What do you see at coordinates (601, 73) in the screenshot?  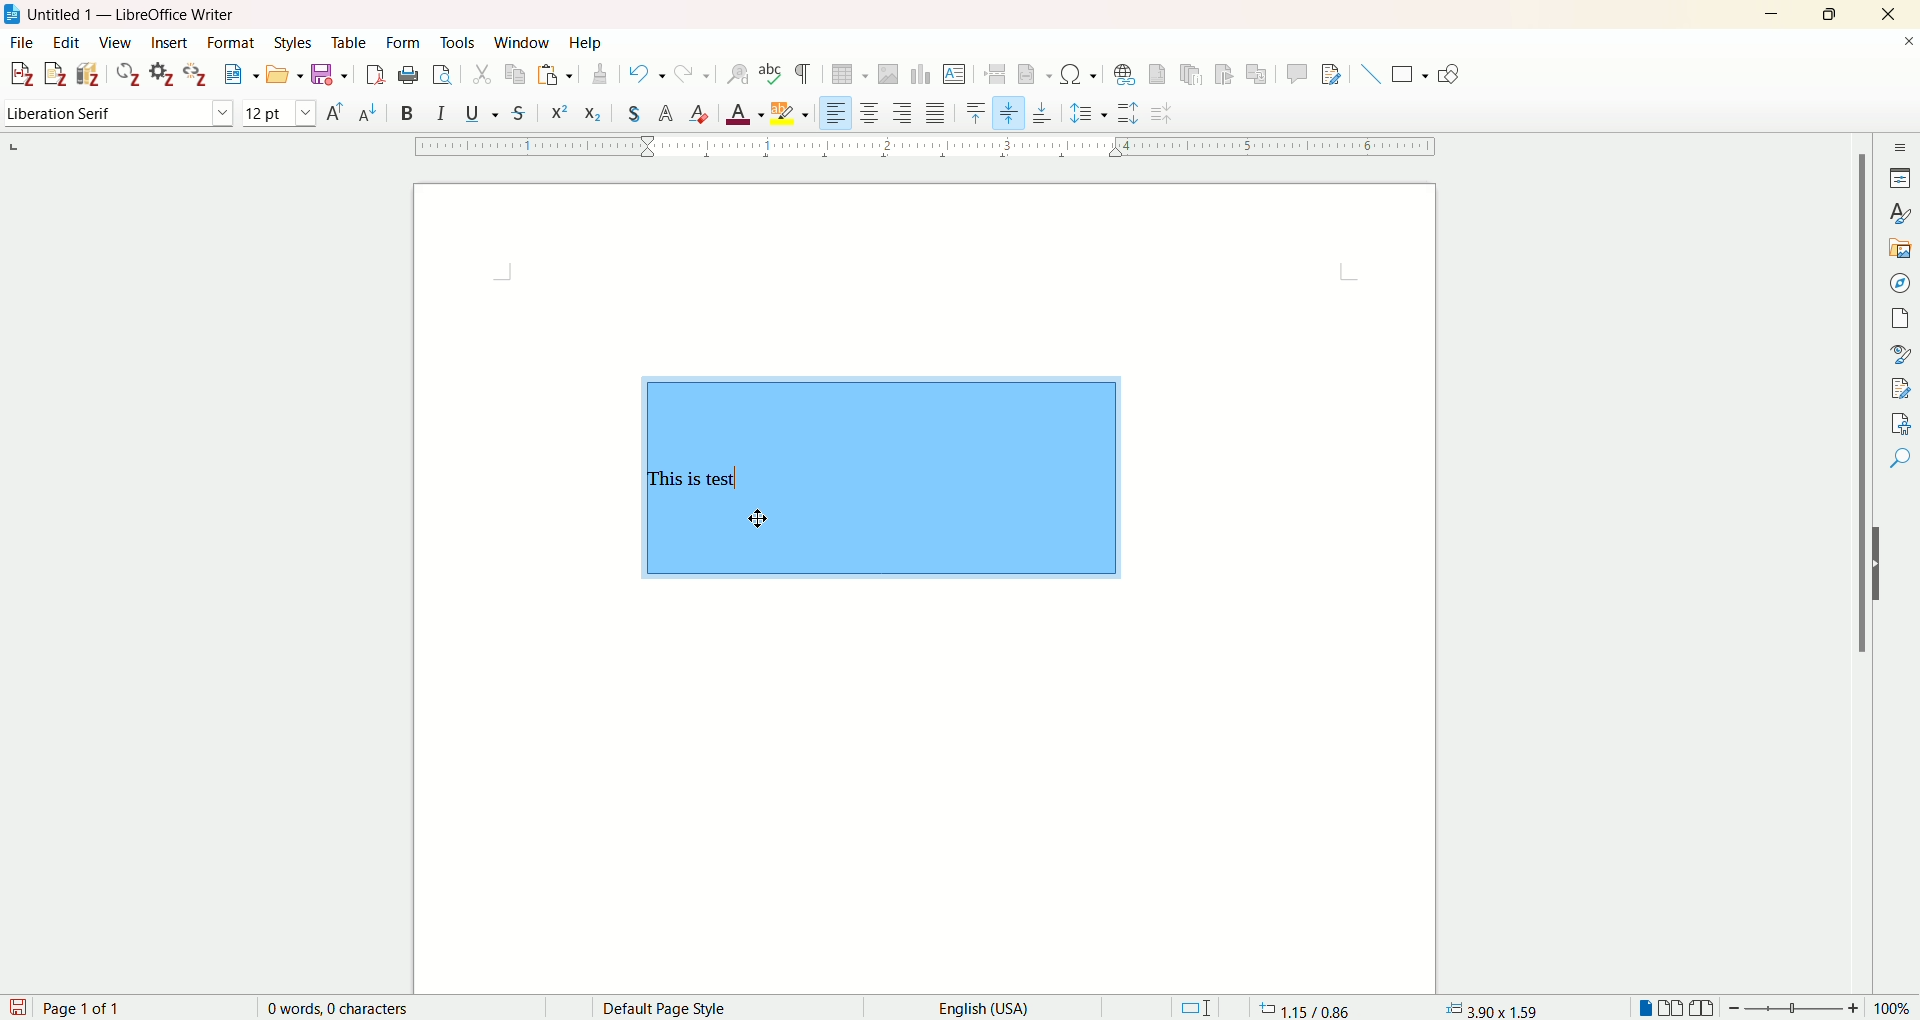 I see `clone formatting` at bounding box center [601, 73].